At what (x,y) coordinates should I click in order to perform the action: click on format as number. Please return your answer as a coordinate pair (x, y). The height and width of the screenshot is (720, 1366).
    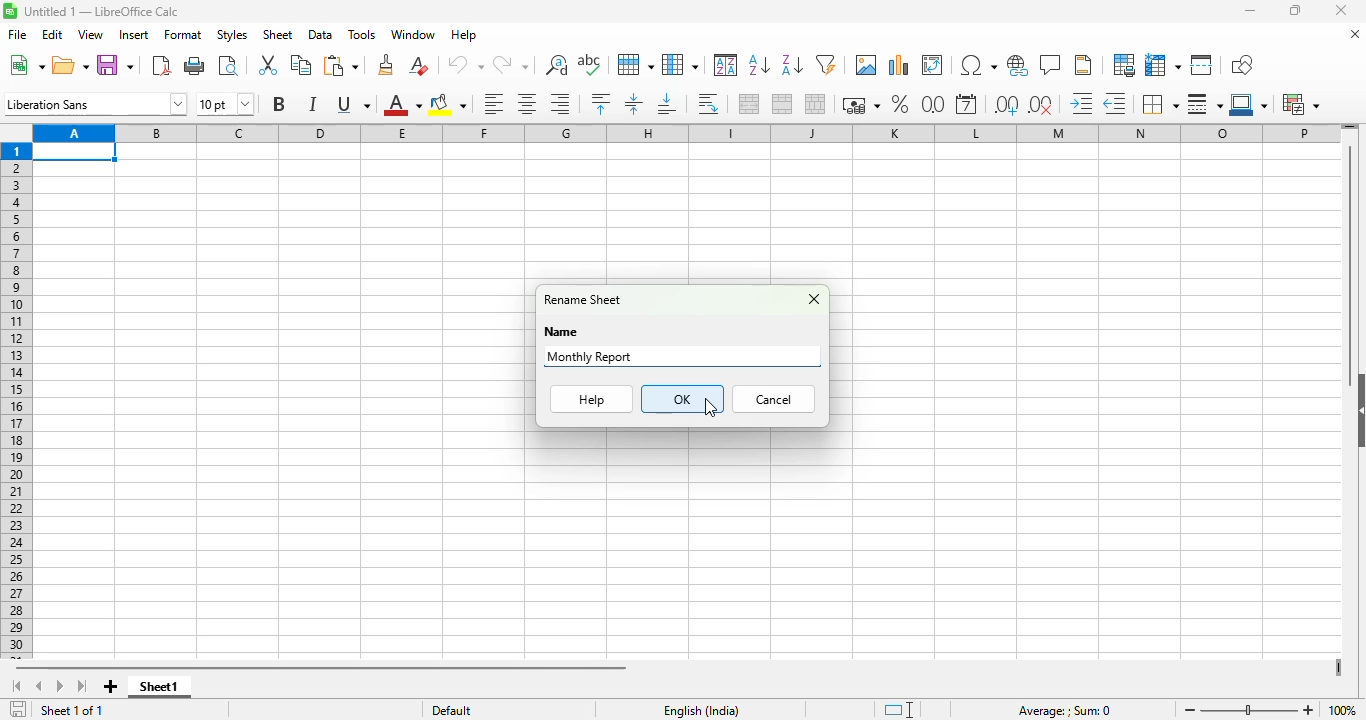
    Looking at the image, I should click on (933, 103).